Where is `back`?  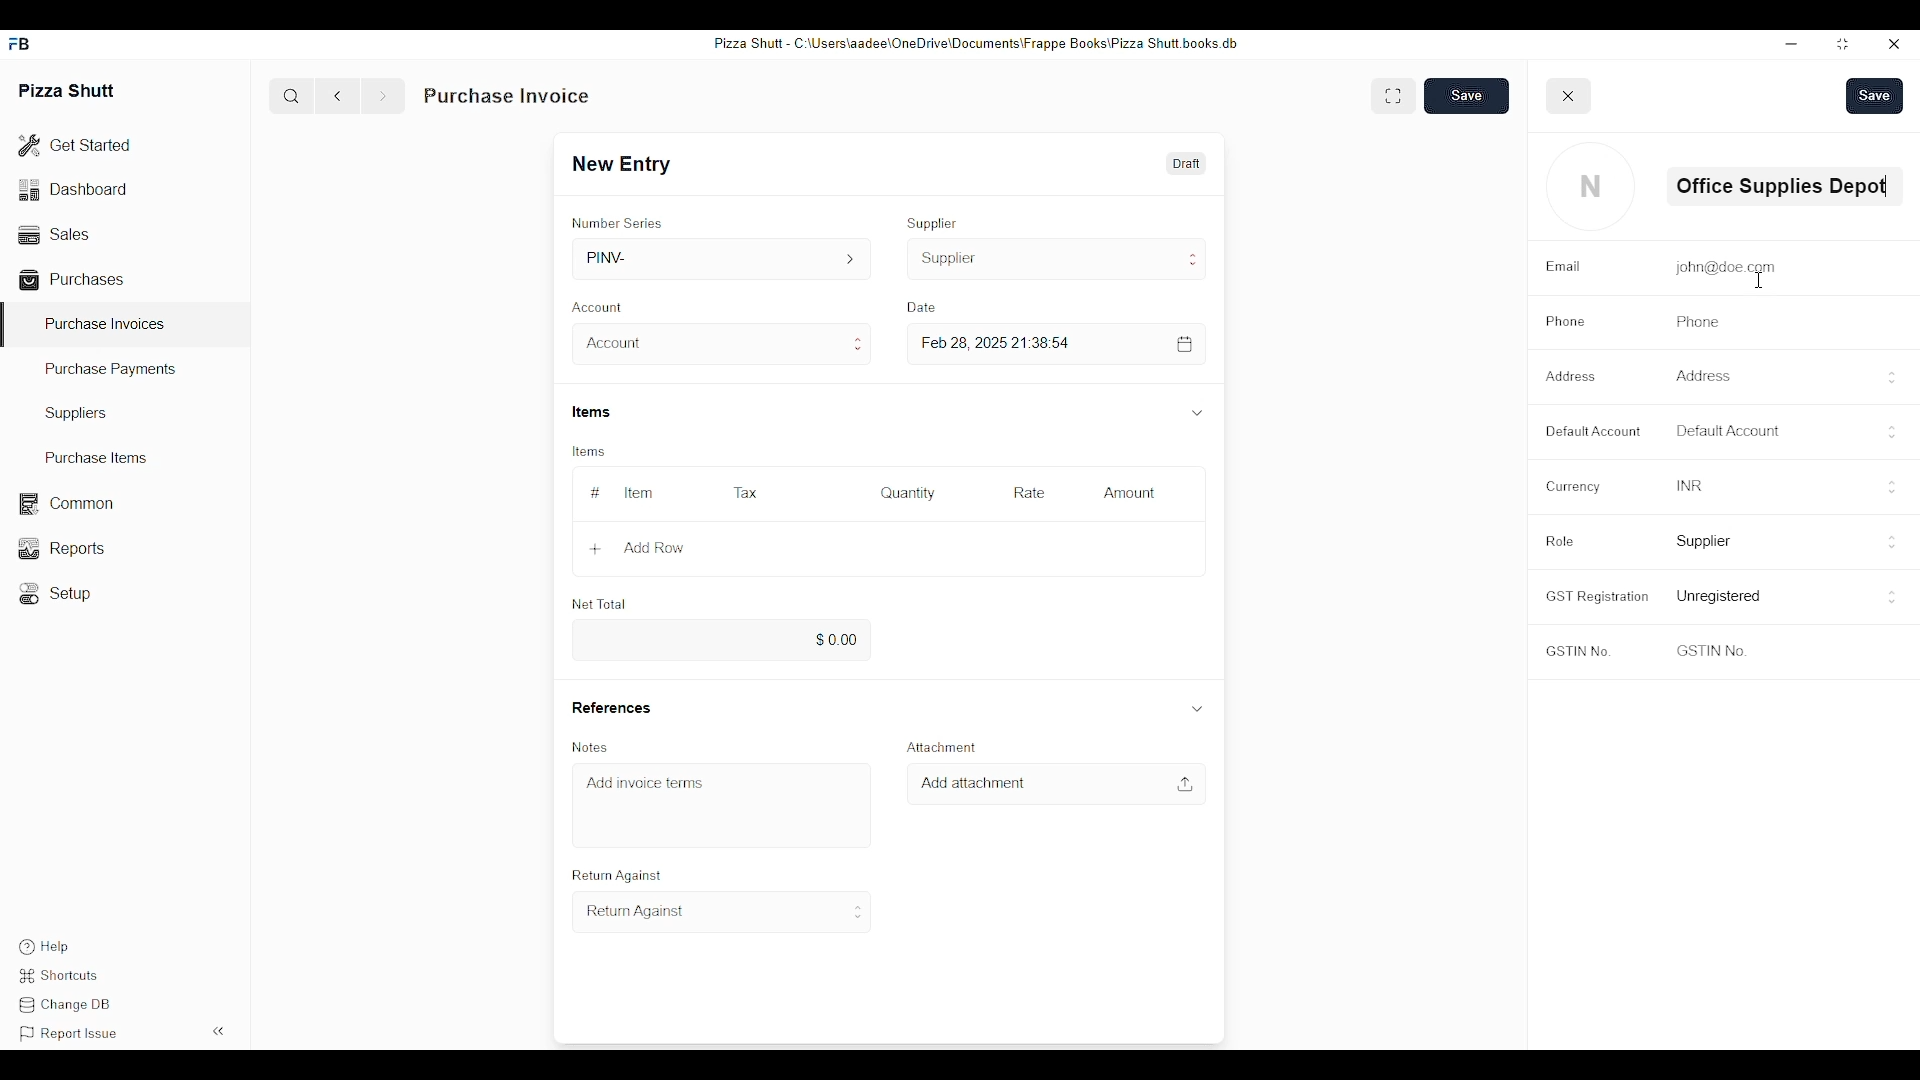 back is located at coordinates (342, 96).